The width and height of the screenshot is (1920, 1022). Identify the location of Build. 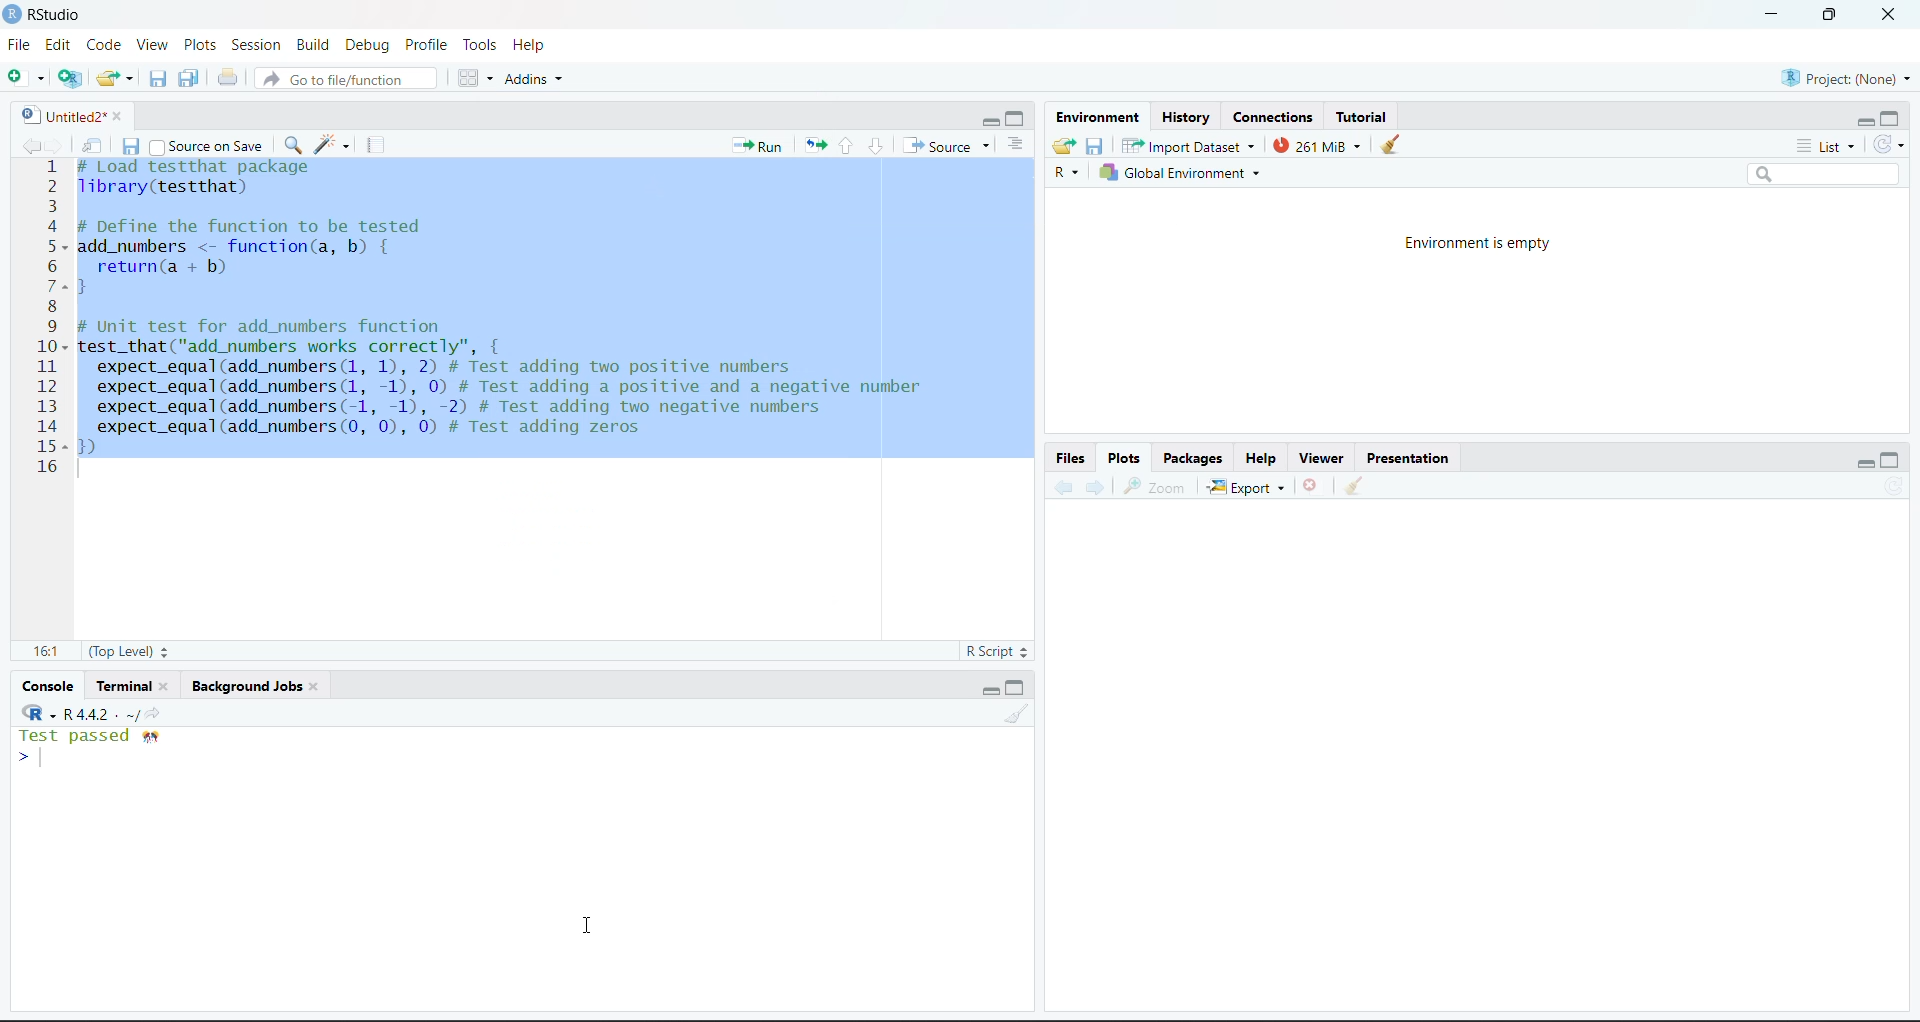
(311, 44).